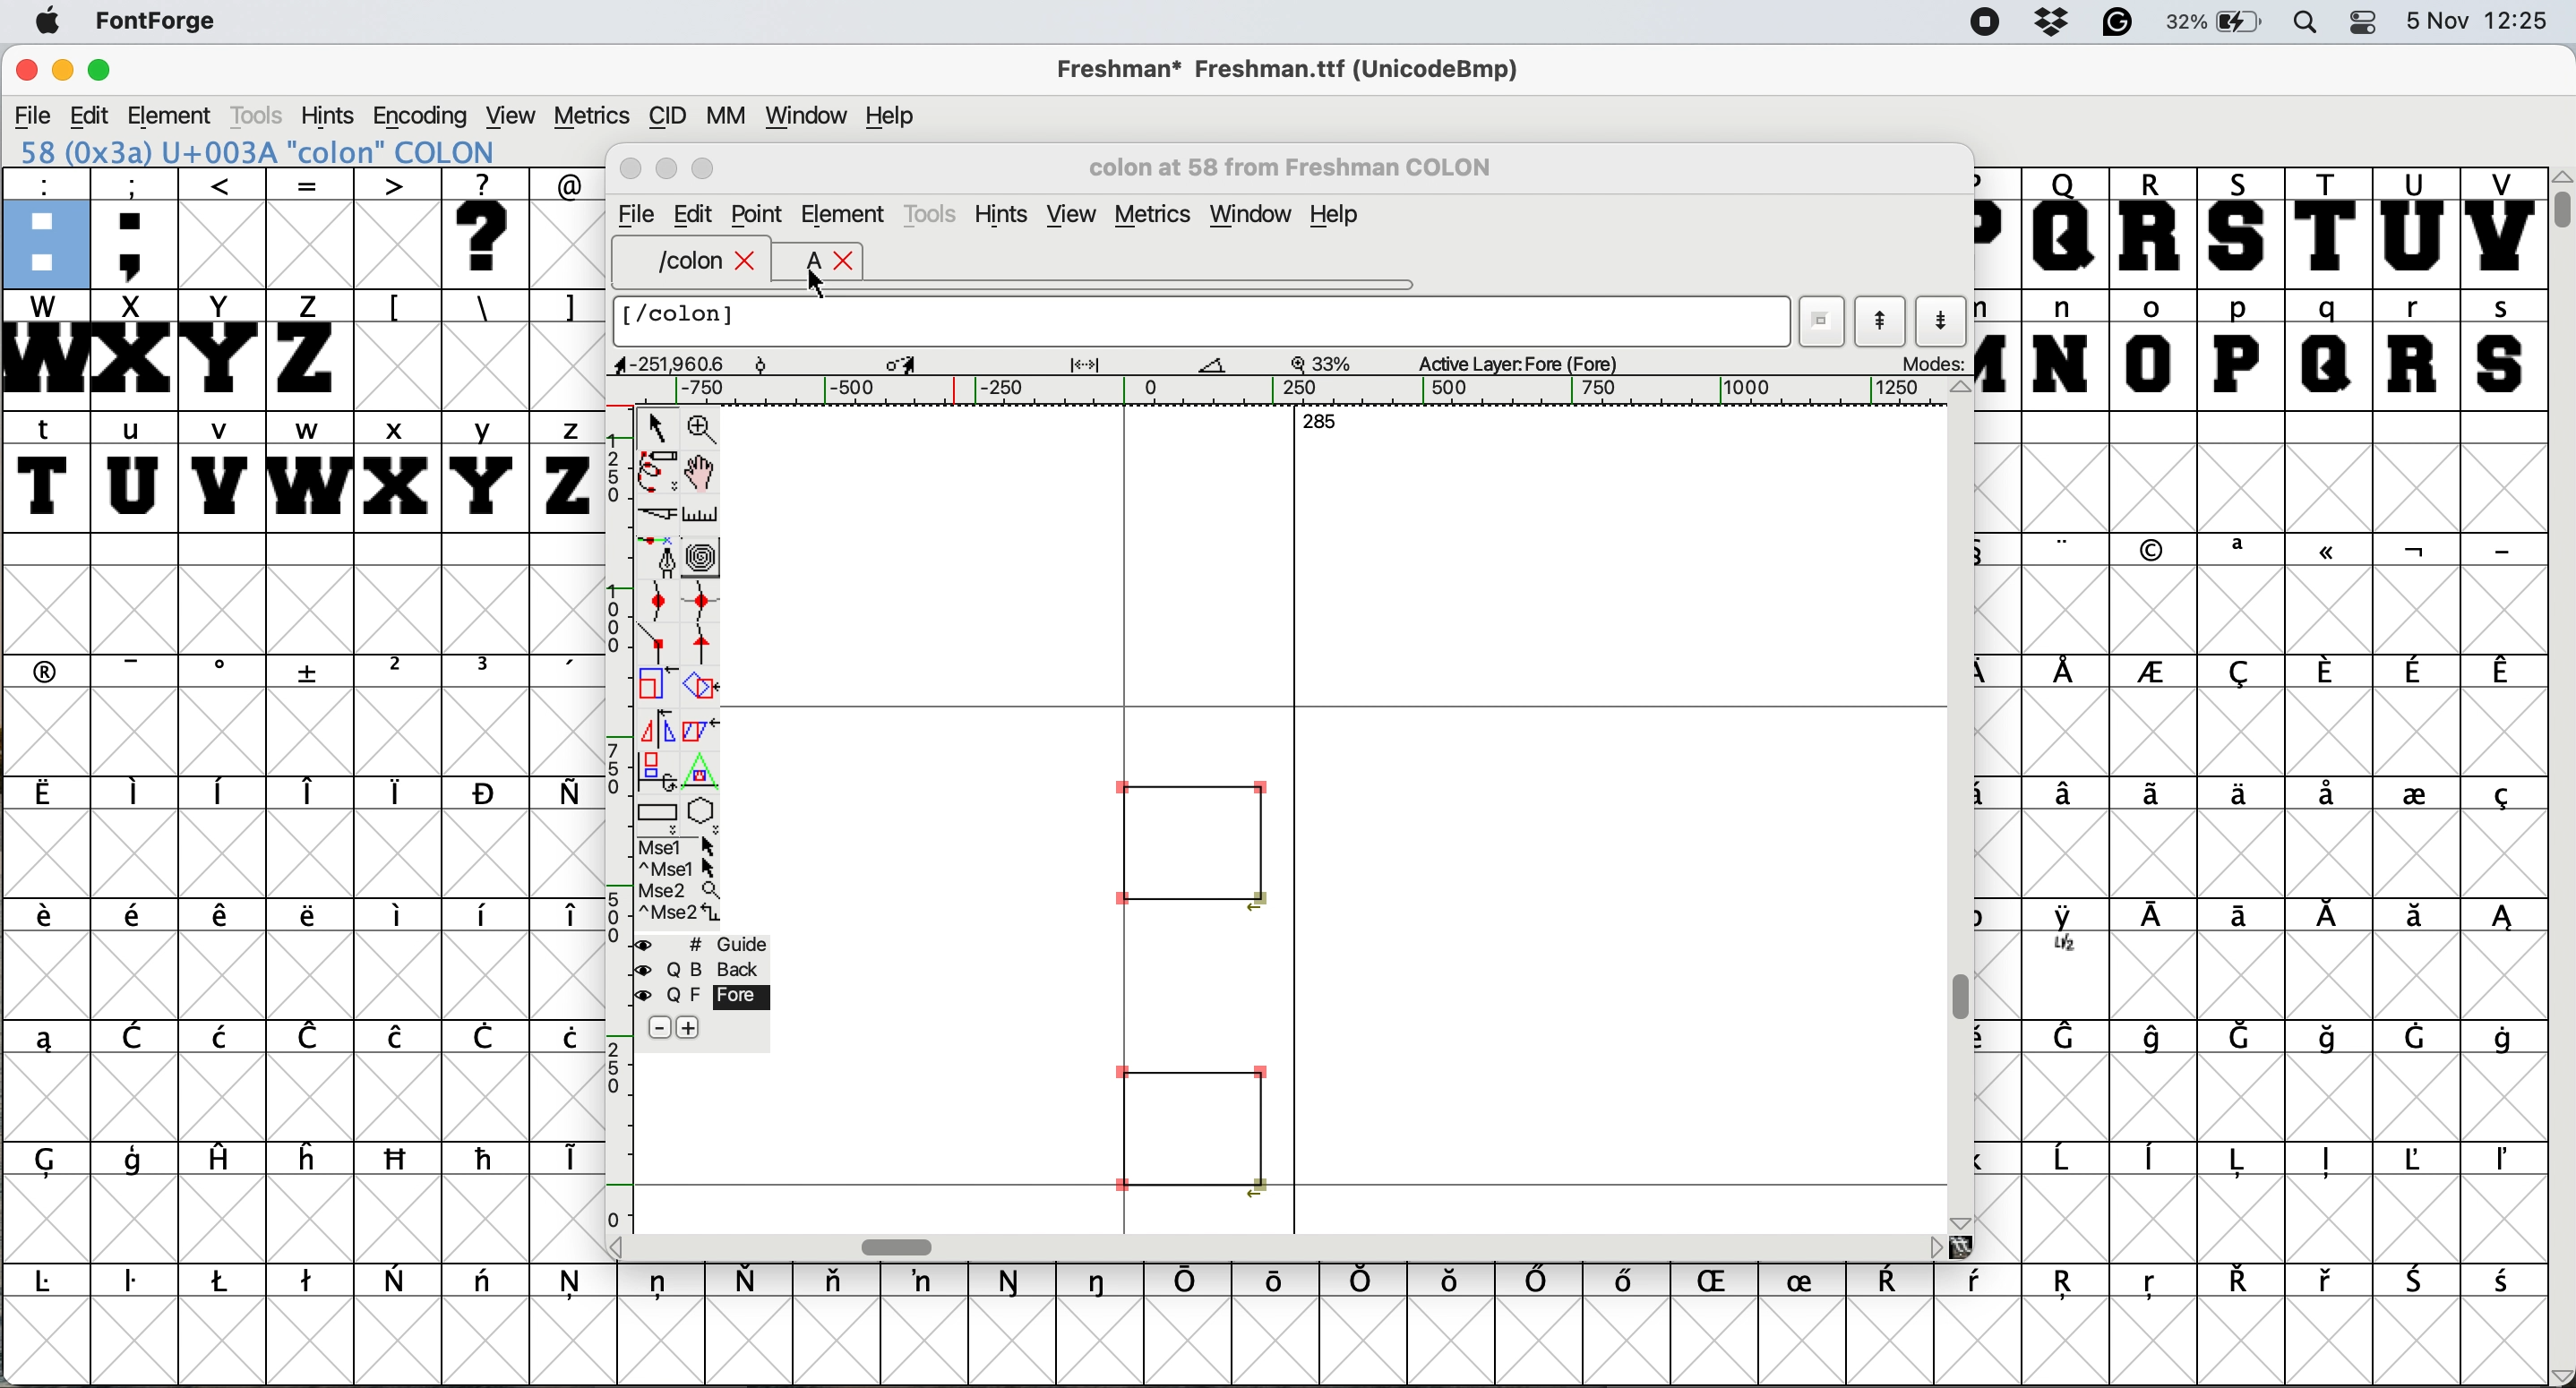 The image size is (2576, 1388). I want to click on symbol, so click(2414, 917).